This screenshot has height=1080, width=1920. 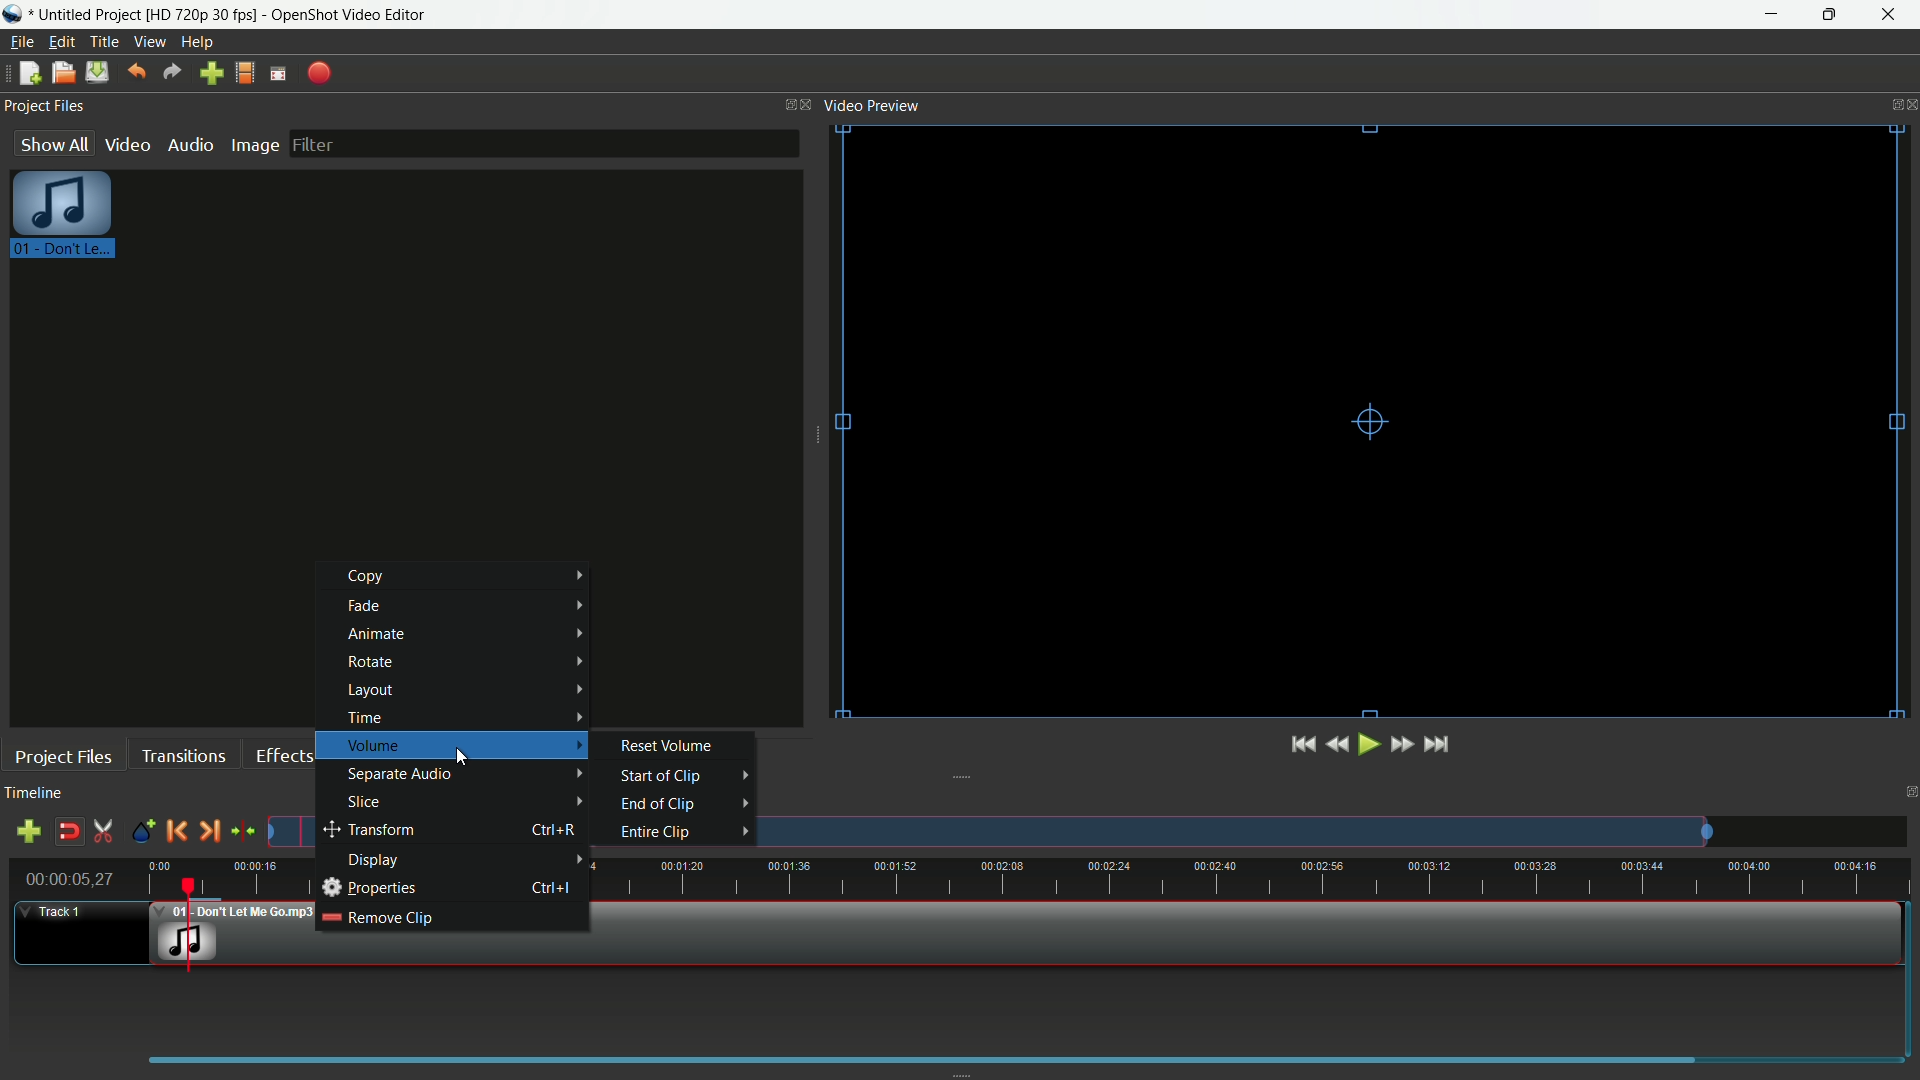 What do you see at coordinates (1891, 16) in the screenshot?
I see `close app` at bounding box center [1891, 16].